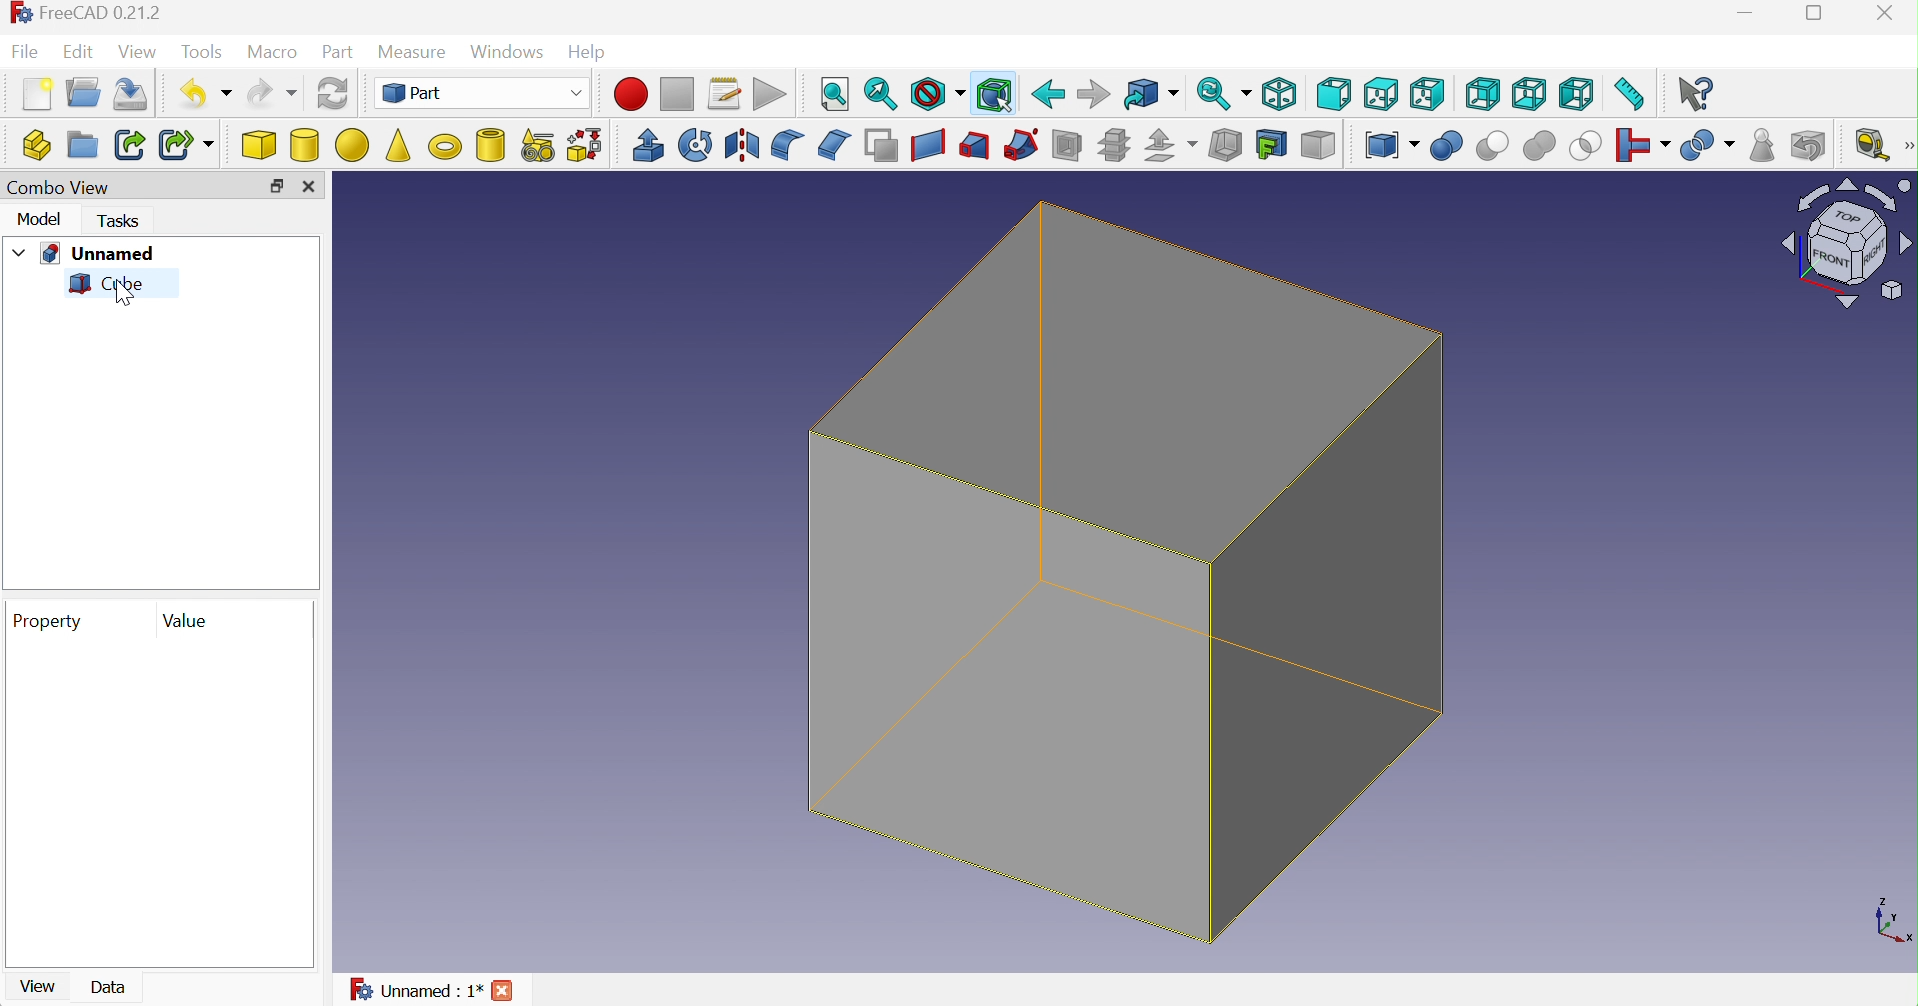 The image size is (1918, 1006). I want to click on Refresh, so click(333, 95).